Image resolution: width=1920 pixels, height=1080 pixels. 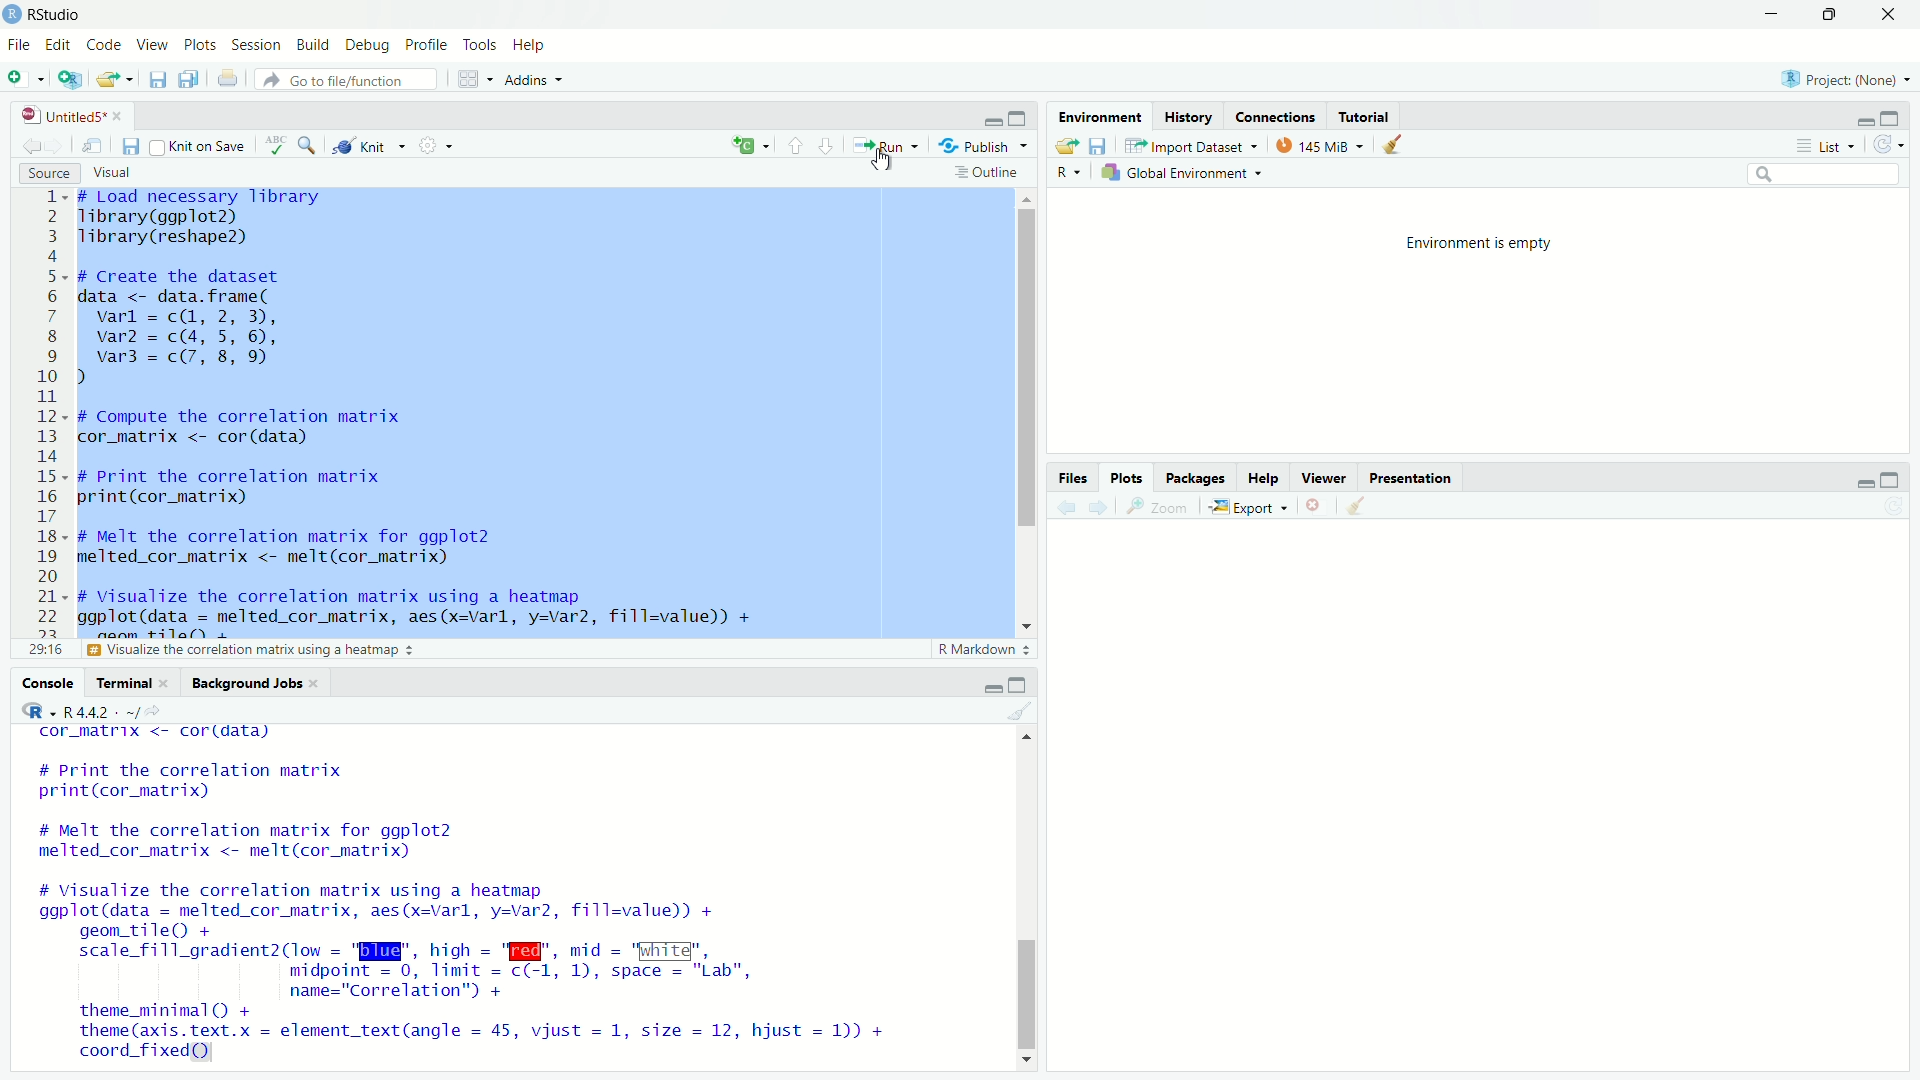 What do you see at coordinates (1828, 14) in the screenshot?
I see `maximize` at bounding box center [1828, 14].